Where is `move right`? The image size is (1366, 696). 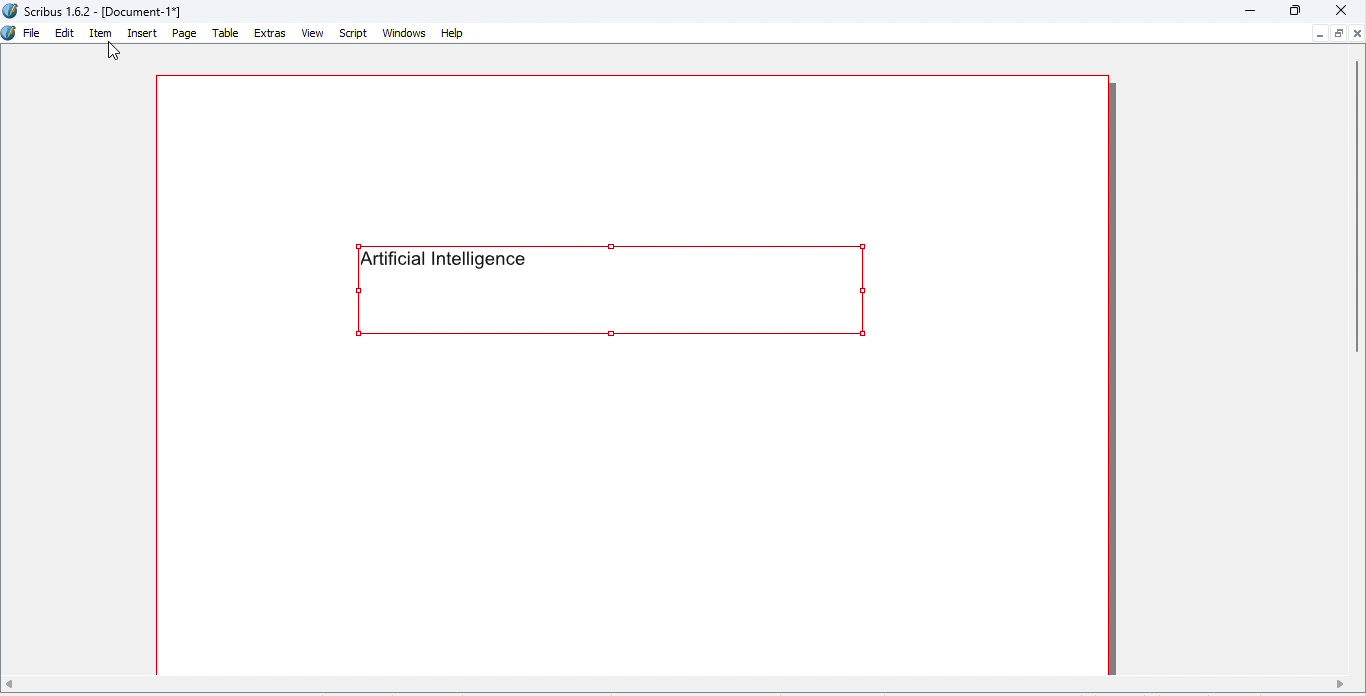
move right is located at coordinates (1347, 685).